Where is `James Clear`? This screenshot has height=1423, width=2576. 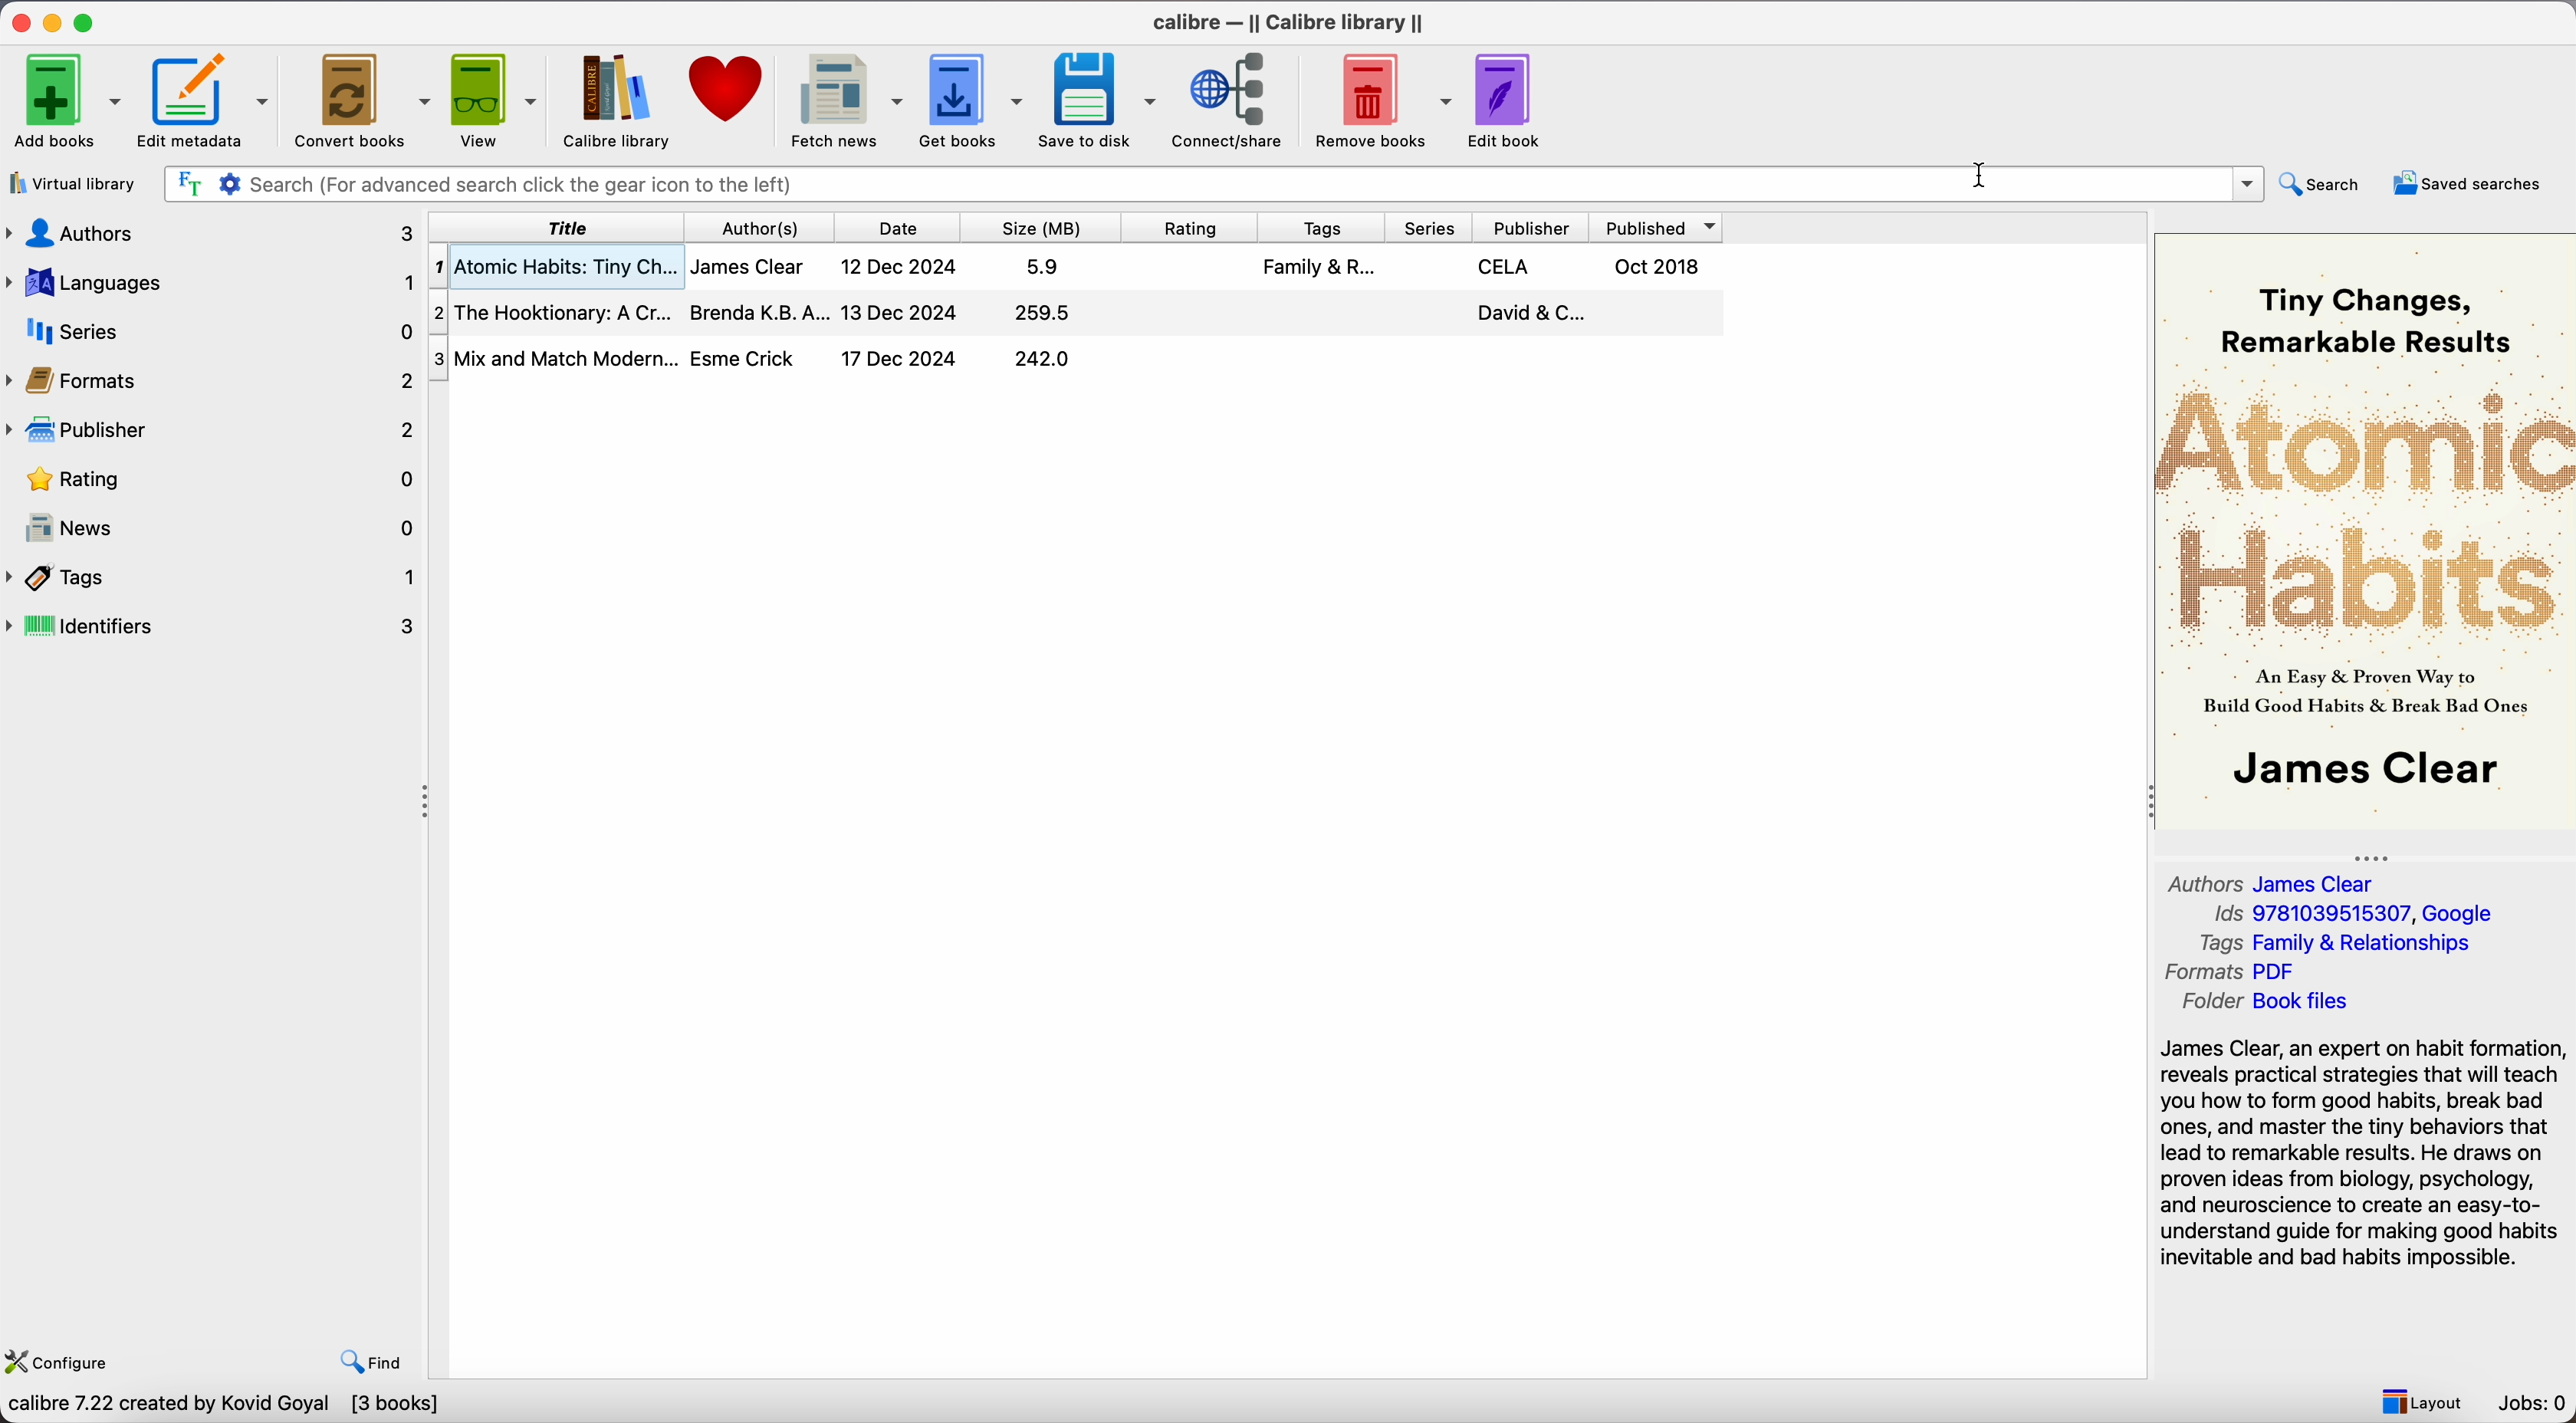 James Clear is located at coordinates (746, 267).